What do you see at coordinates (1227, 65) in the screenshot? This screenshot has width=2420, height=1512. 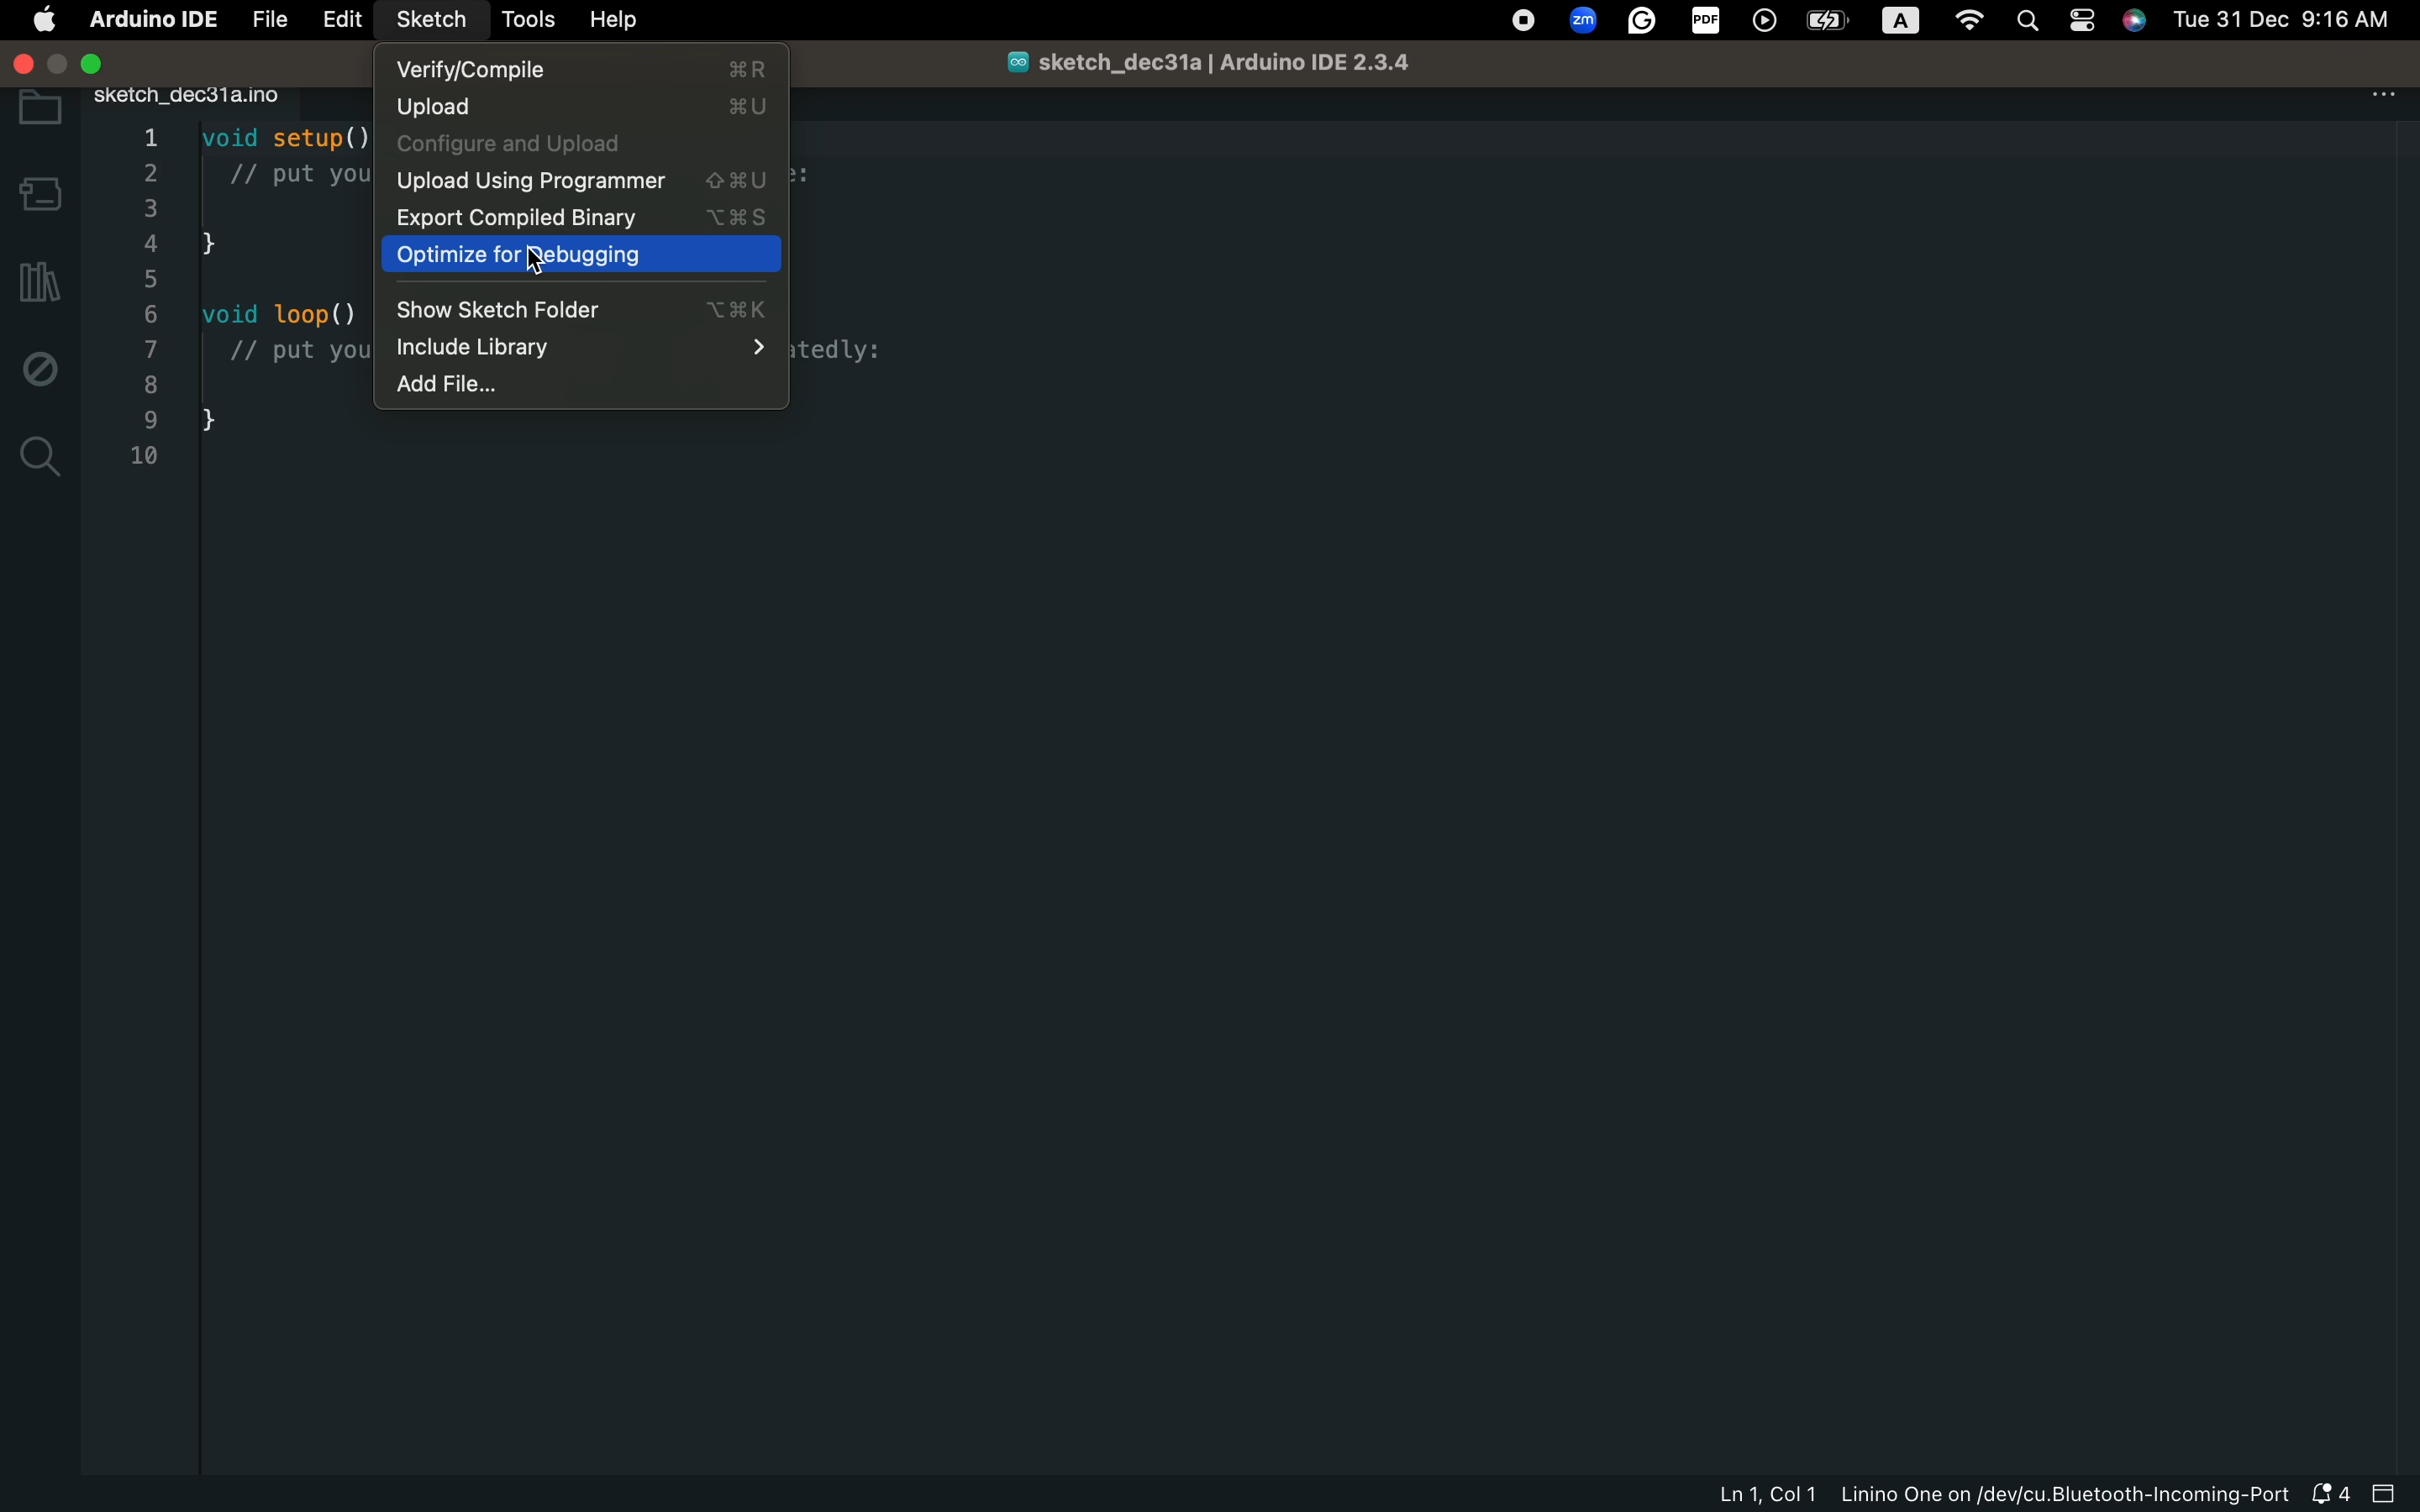 I see `file name` at bounding box center [1227, 65].